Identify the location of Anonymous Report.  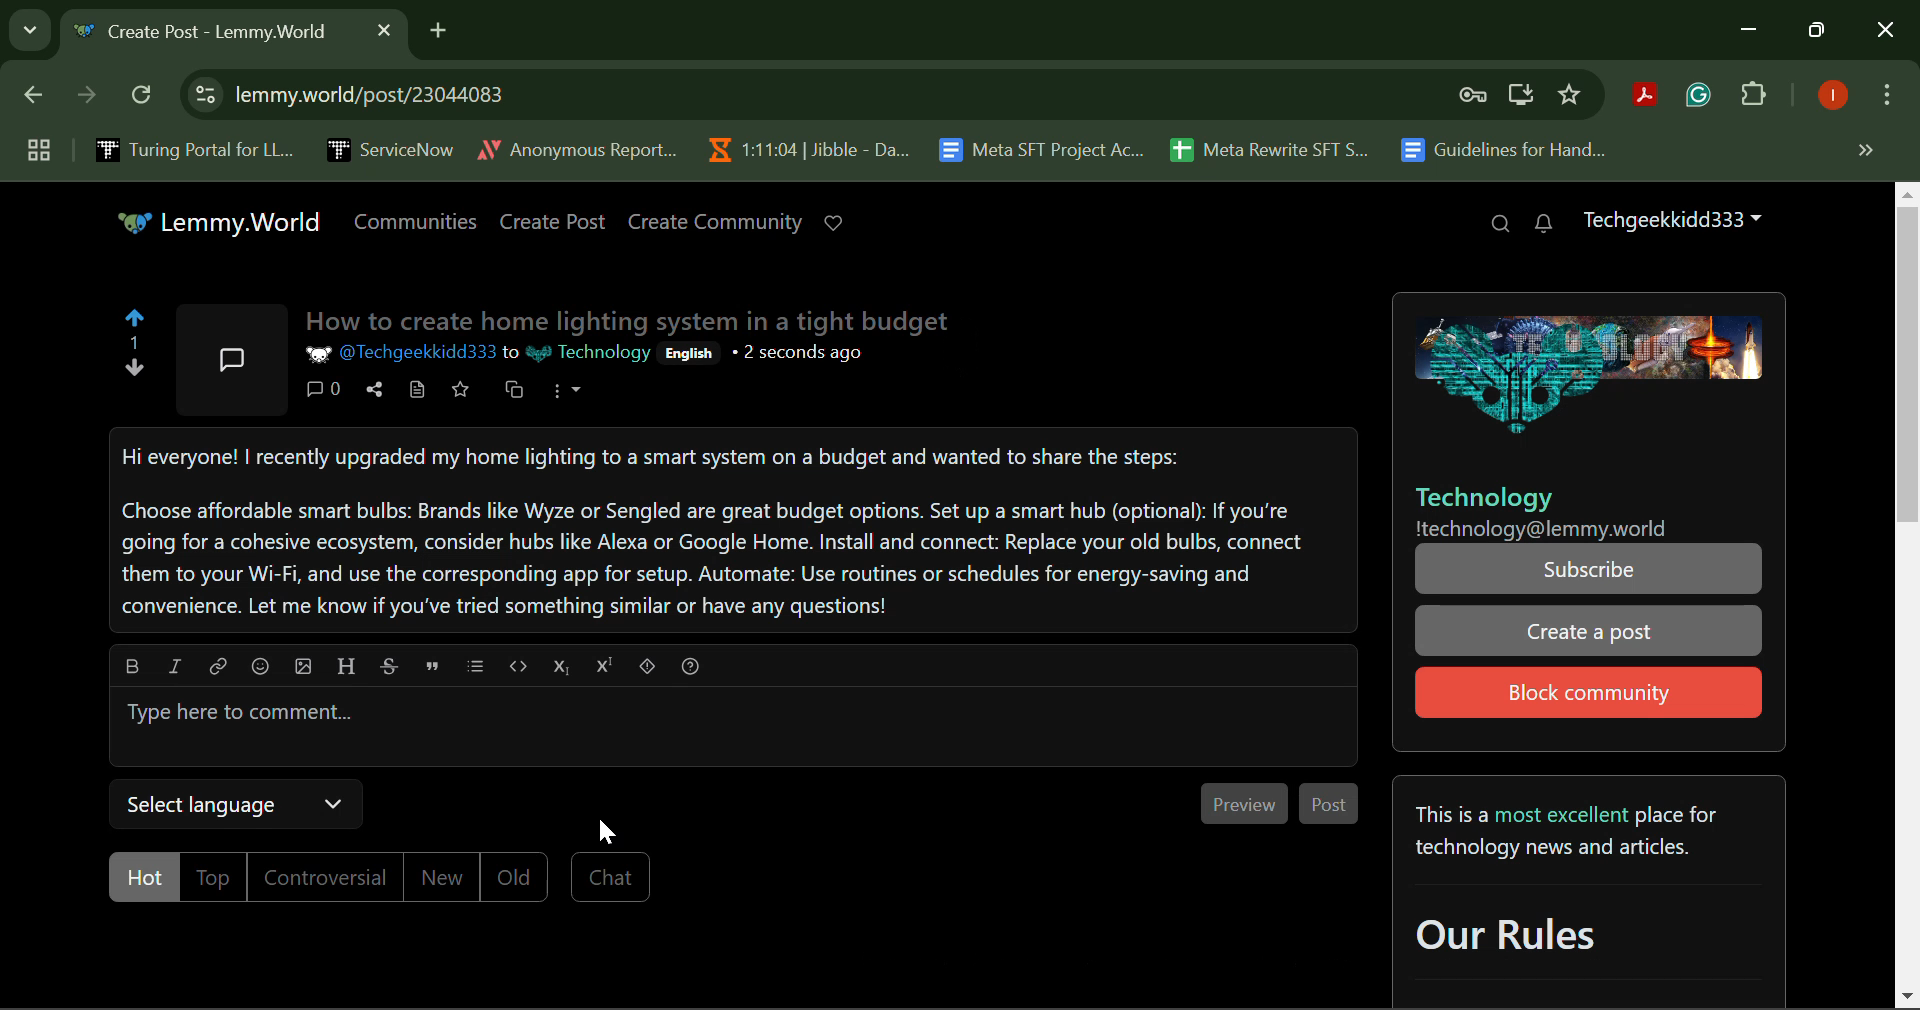
(577, 146).